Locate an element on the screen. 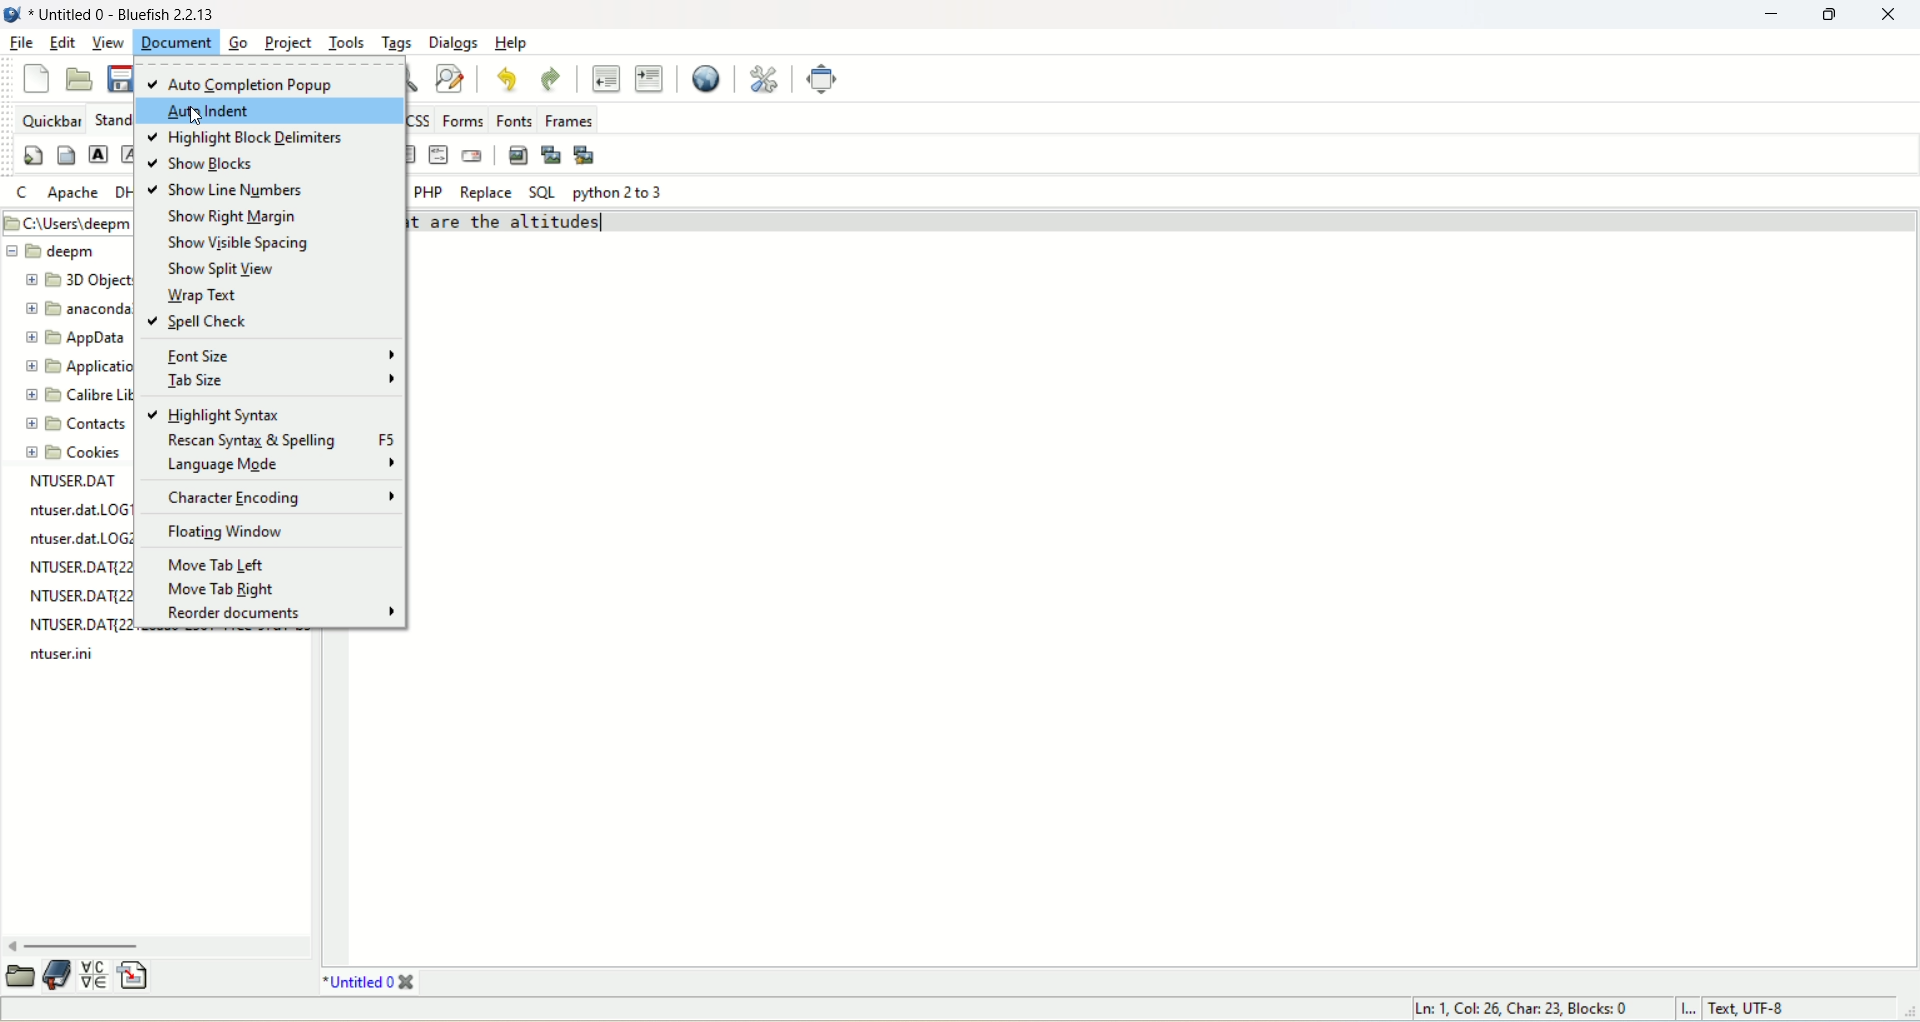 The height and width of the screenshot is (1022, 1920). show line numbers is located at coordinates (237, 191).